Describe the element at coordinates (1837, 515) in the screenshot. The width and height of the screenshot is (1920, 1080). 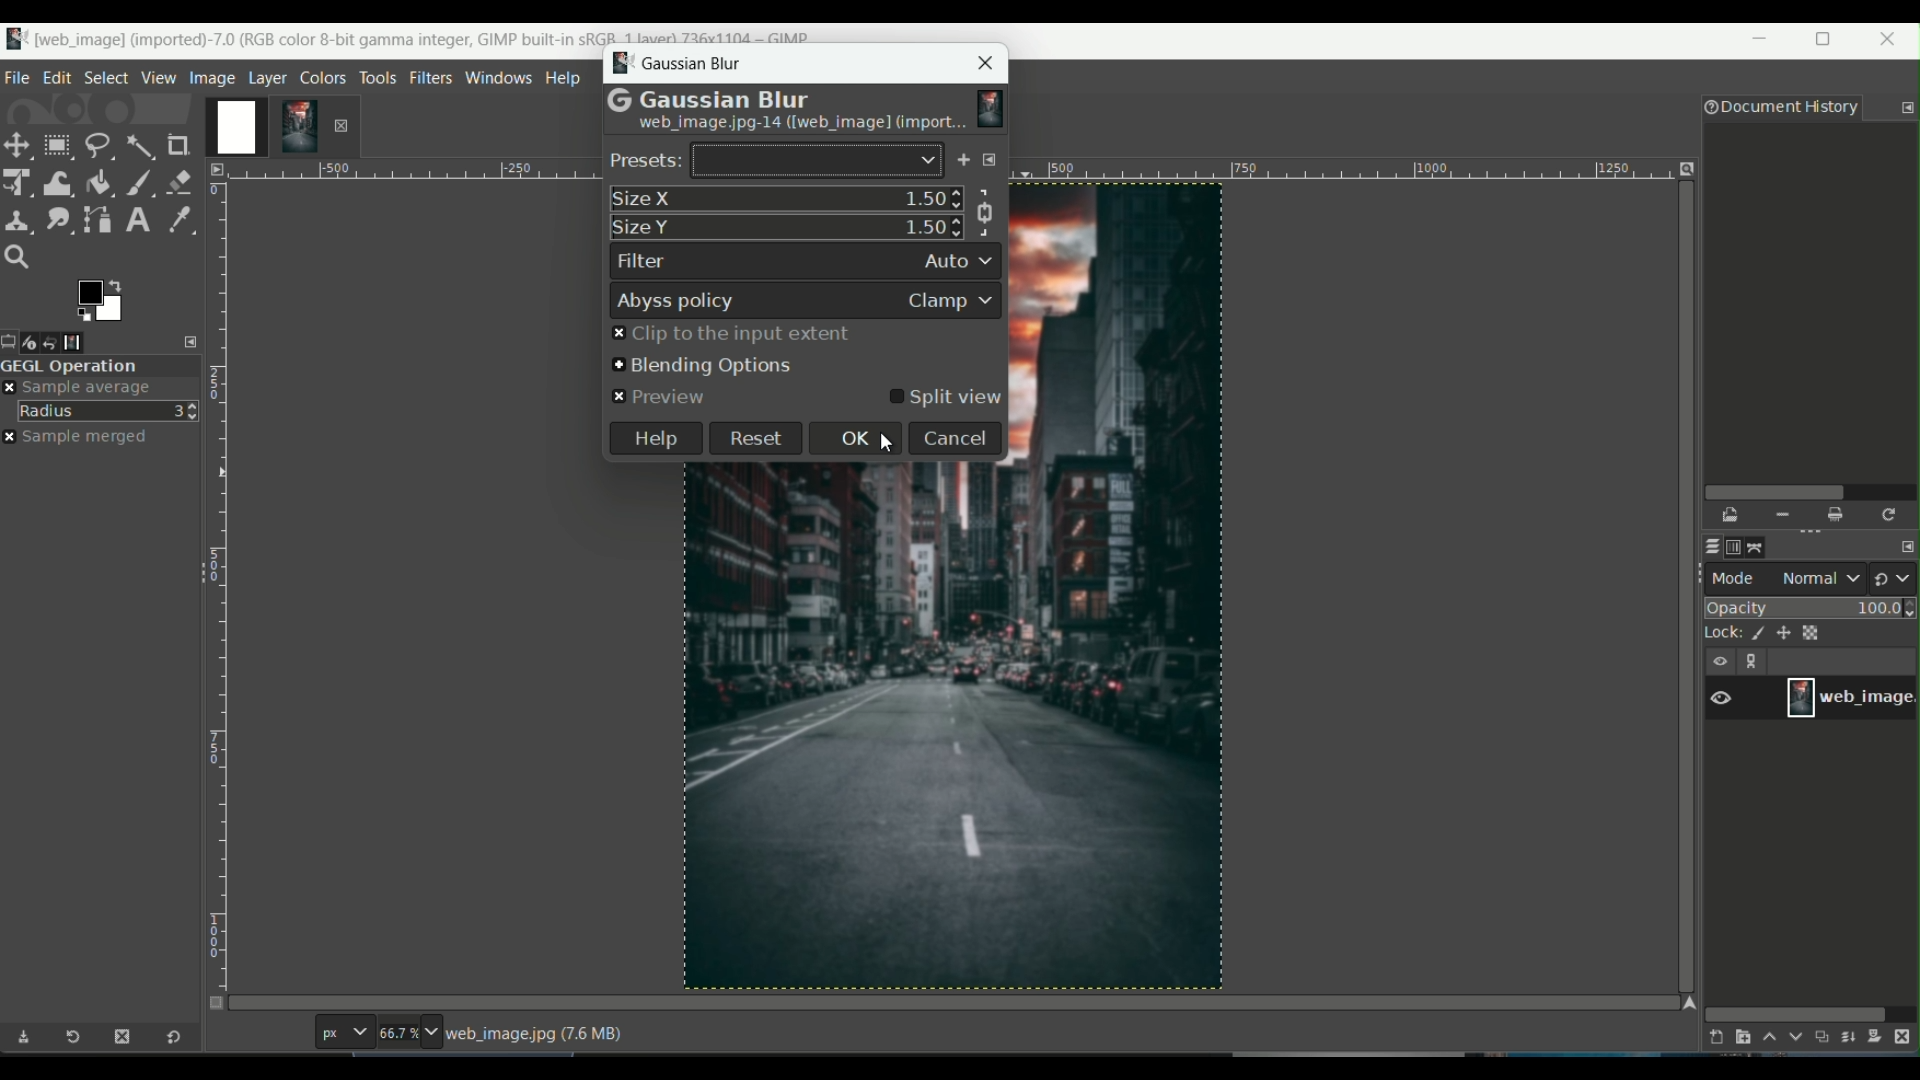
I see `clear the entire document history` at that location.